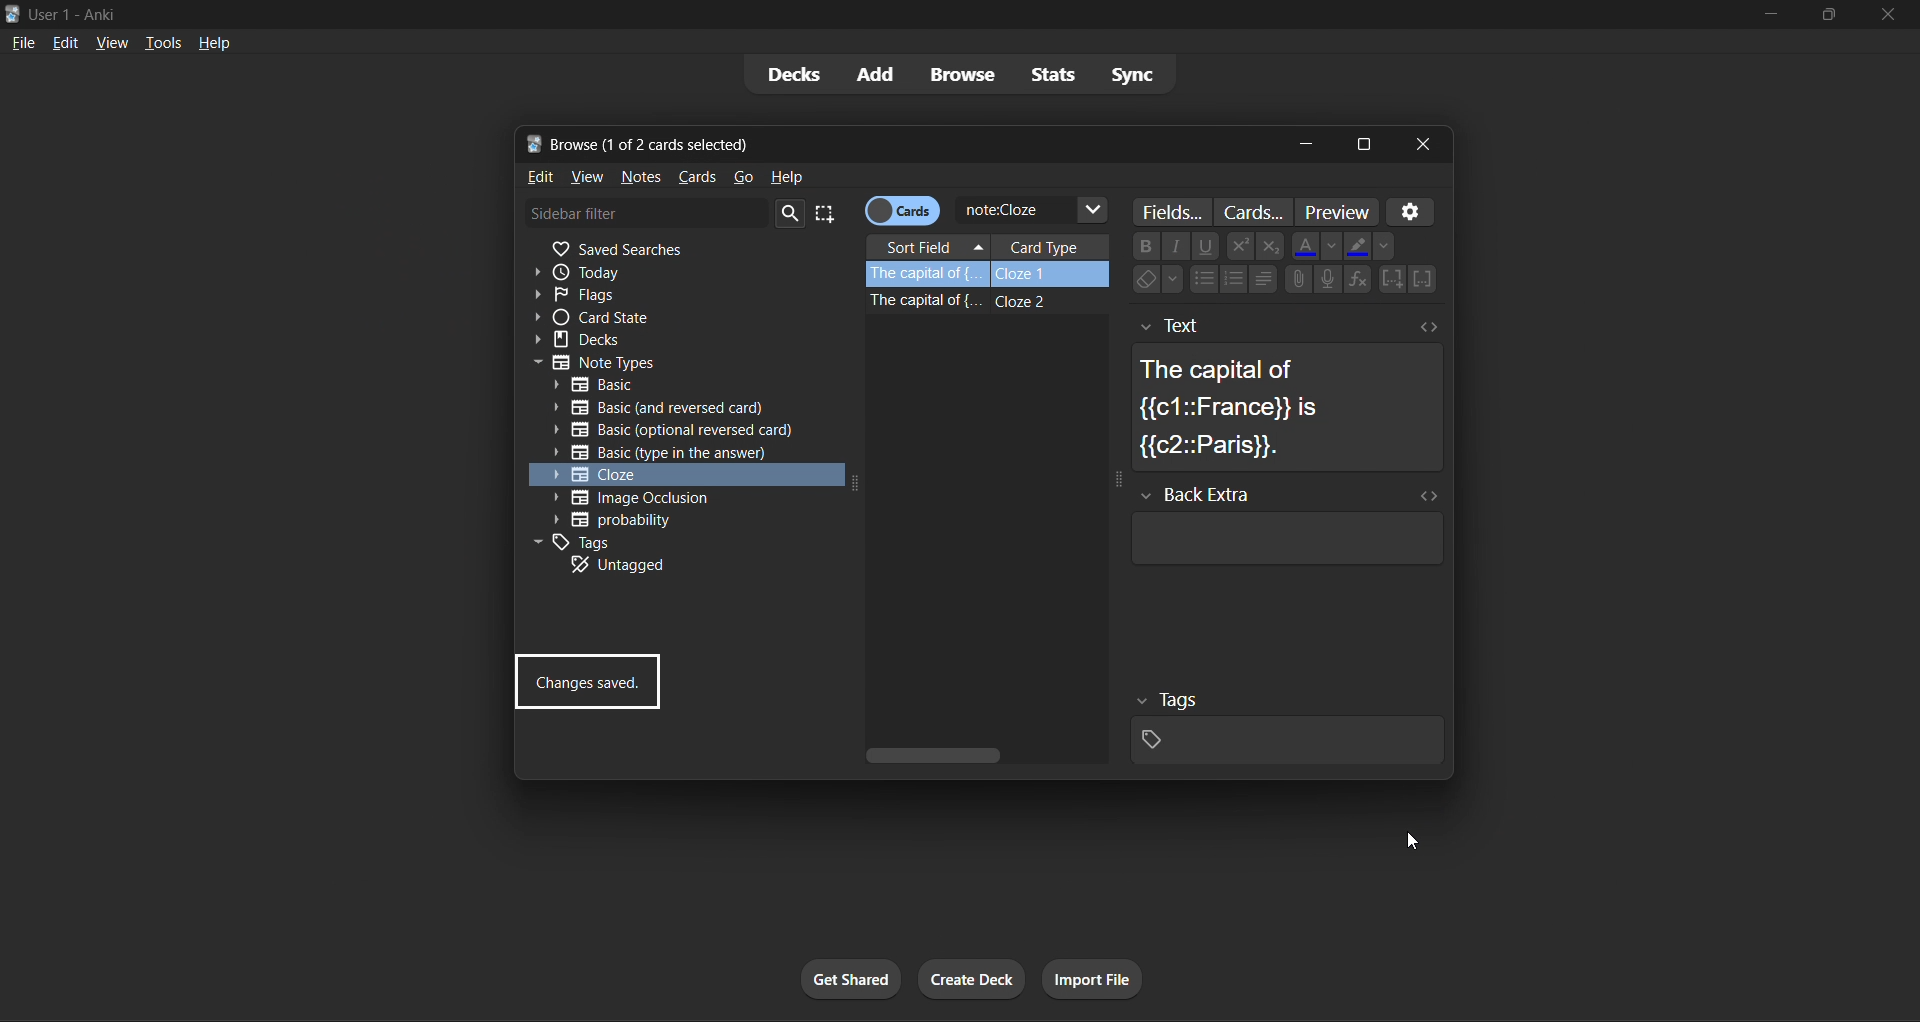 Image resolution: width=1920 pixels, height=1022 pixels. I want to click on status update, so click(588, 683).